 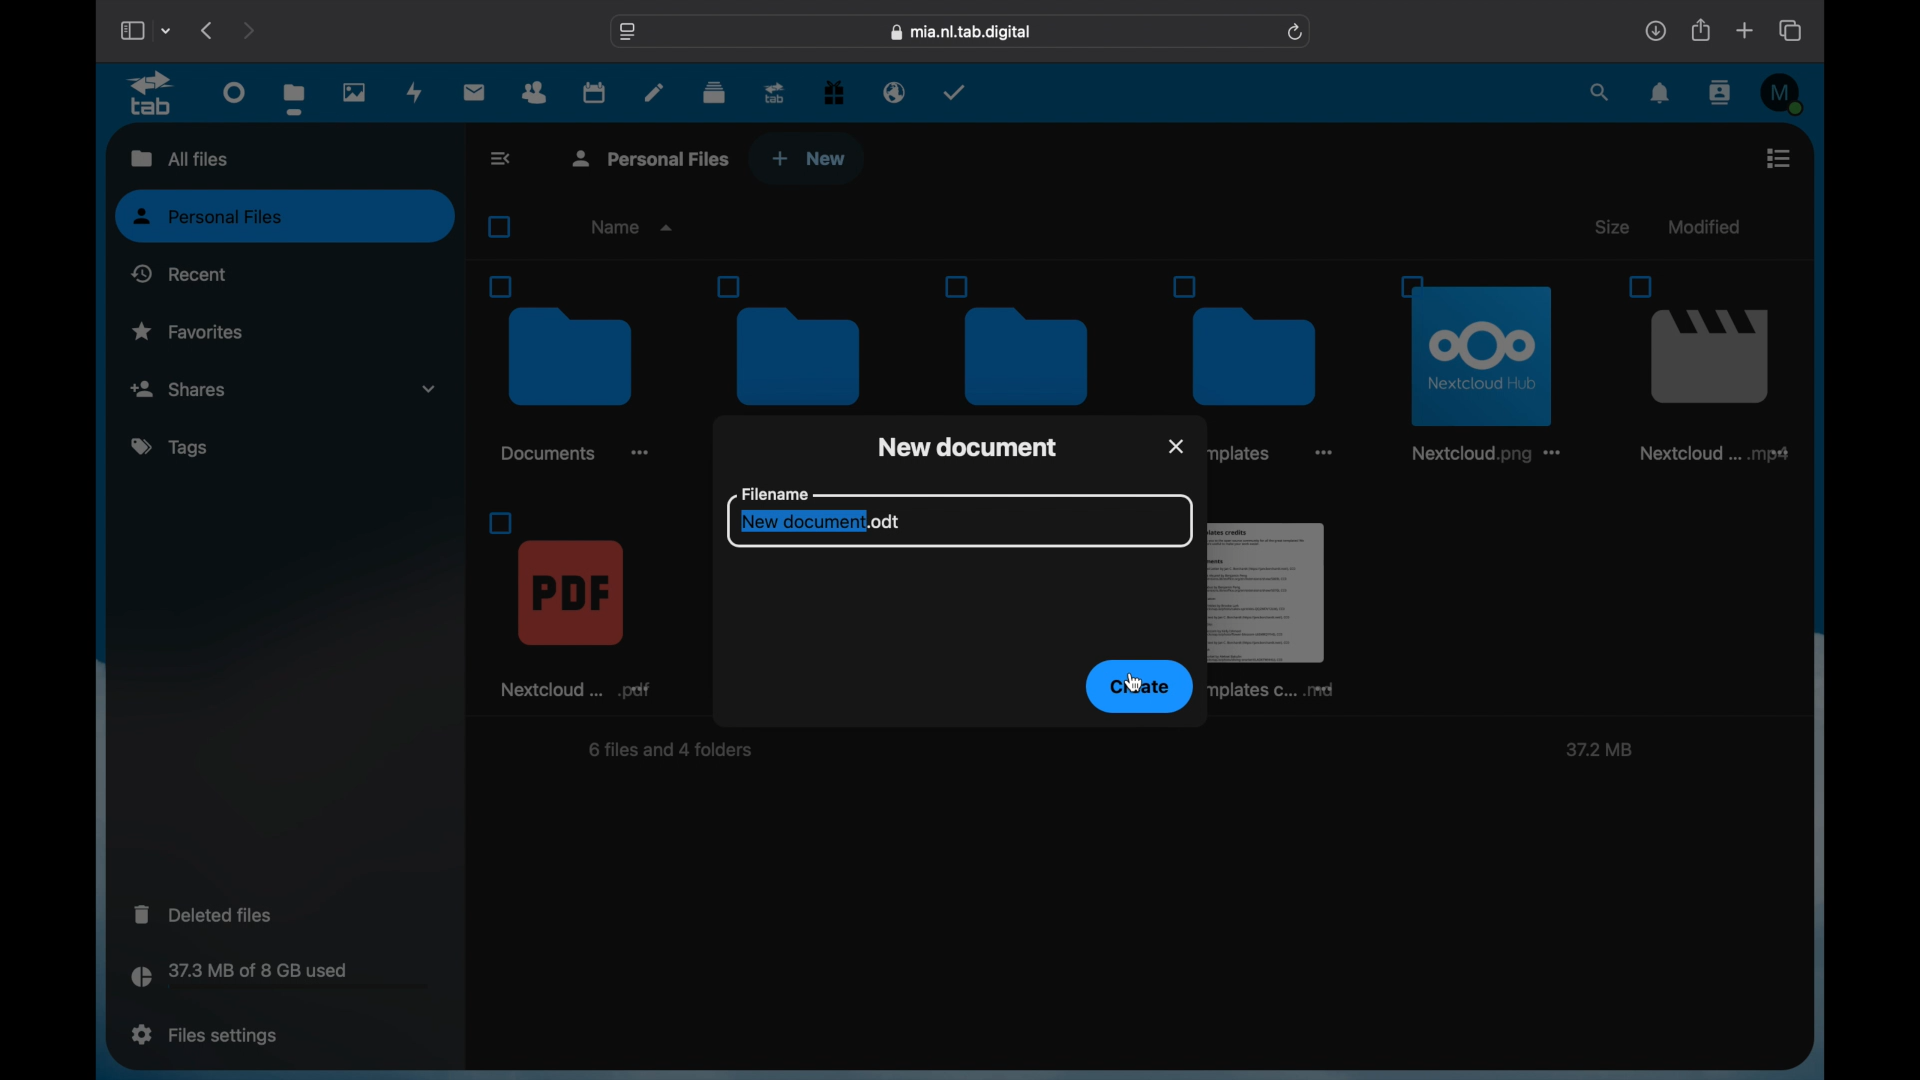 I want to click on notifications, so click(x=1661, y=94).